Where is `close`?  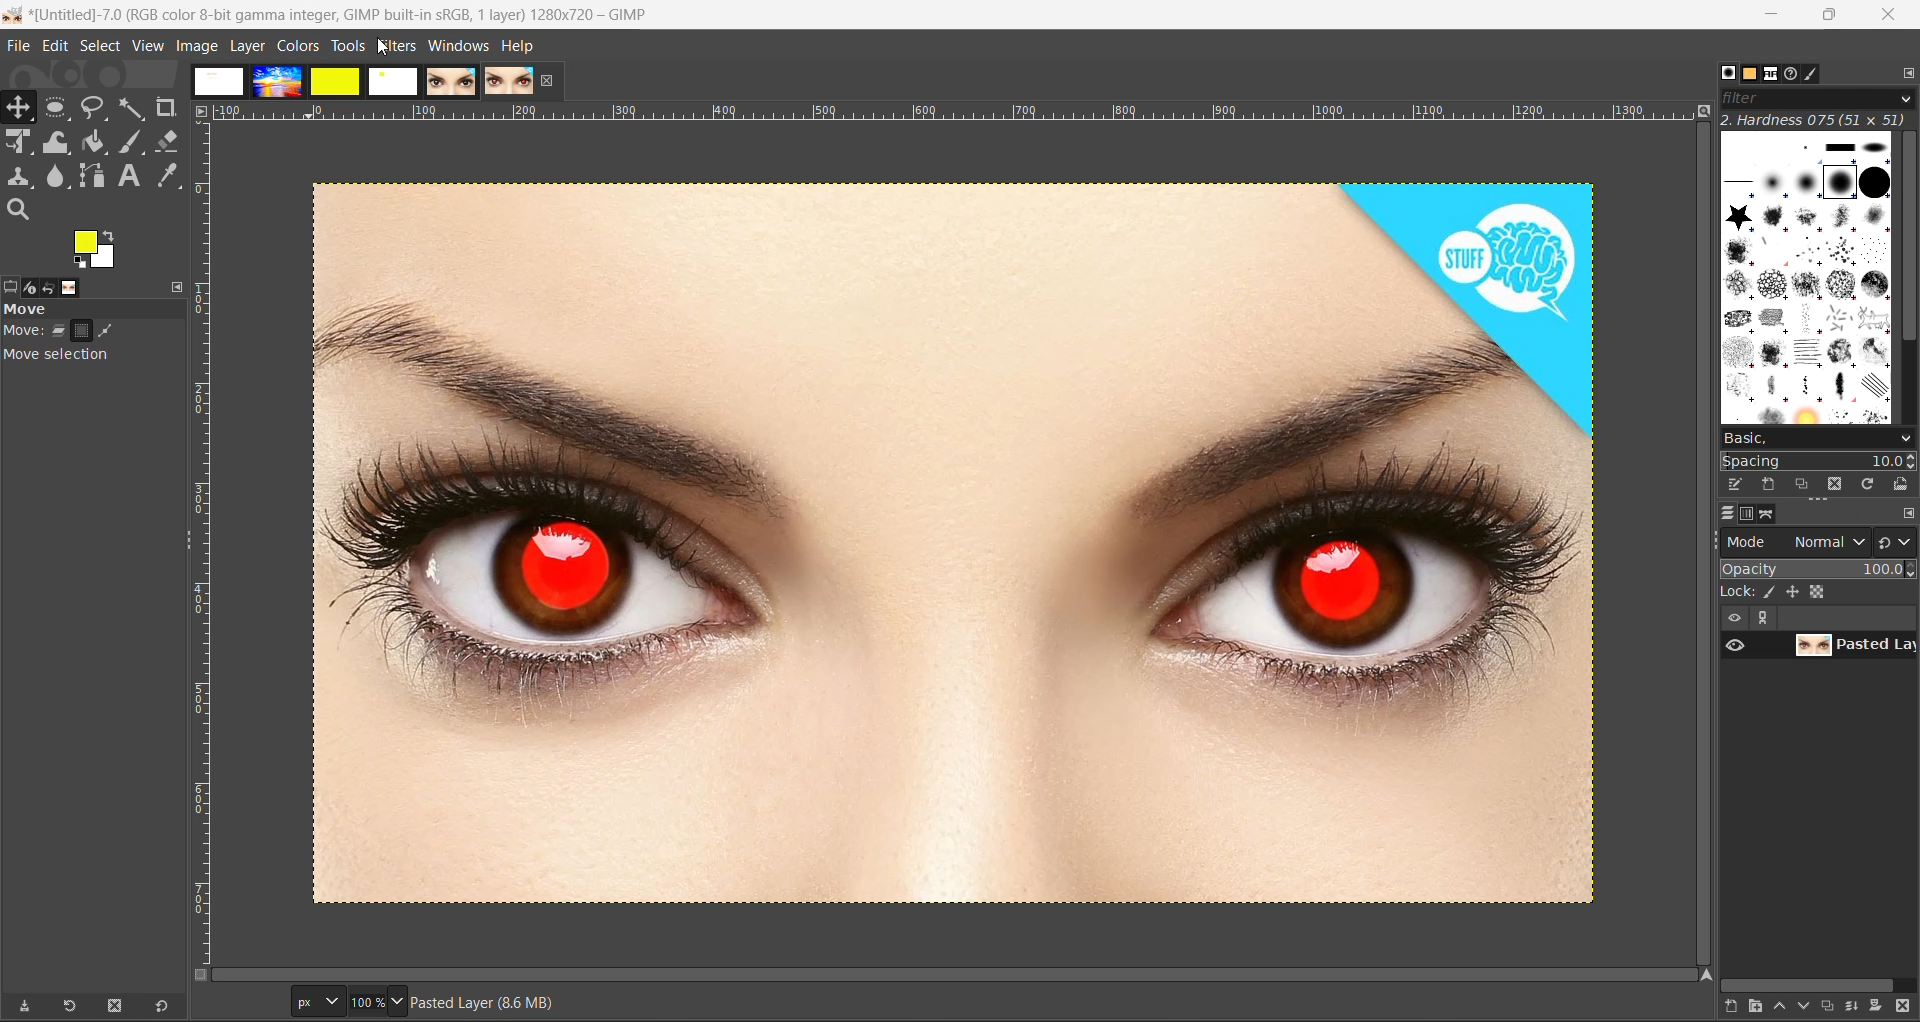
close is located at coordinates (1890, 15).